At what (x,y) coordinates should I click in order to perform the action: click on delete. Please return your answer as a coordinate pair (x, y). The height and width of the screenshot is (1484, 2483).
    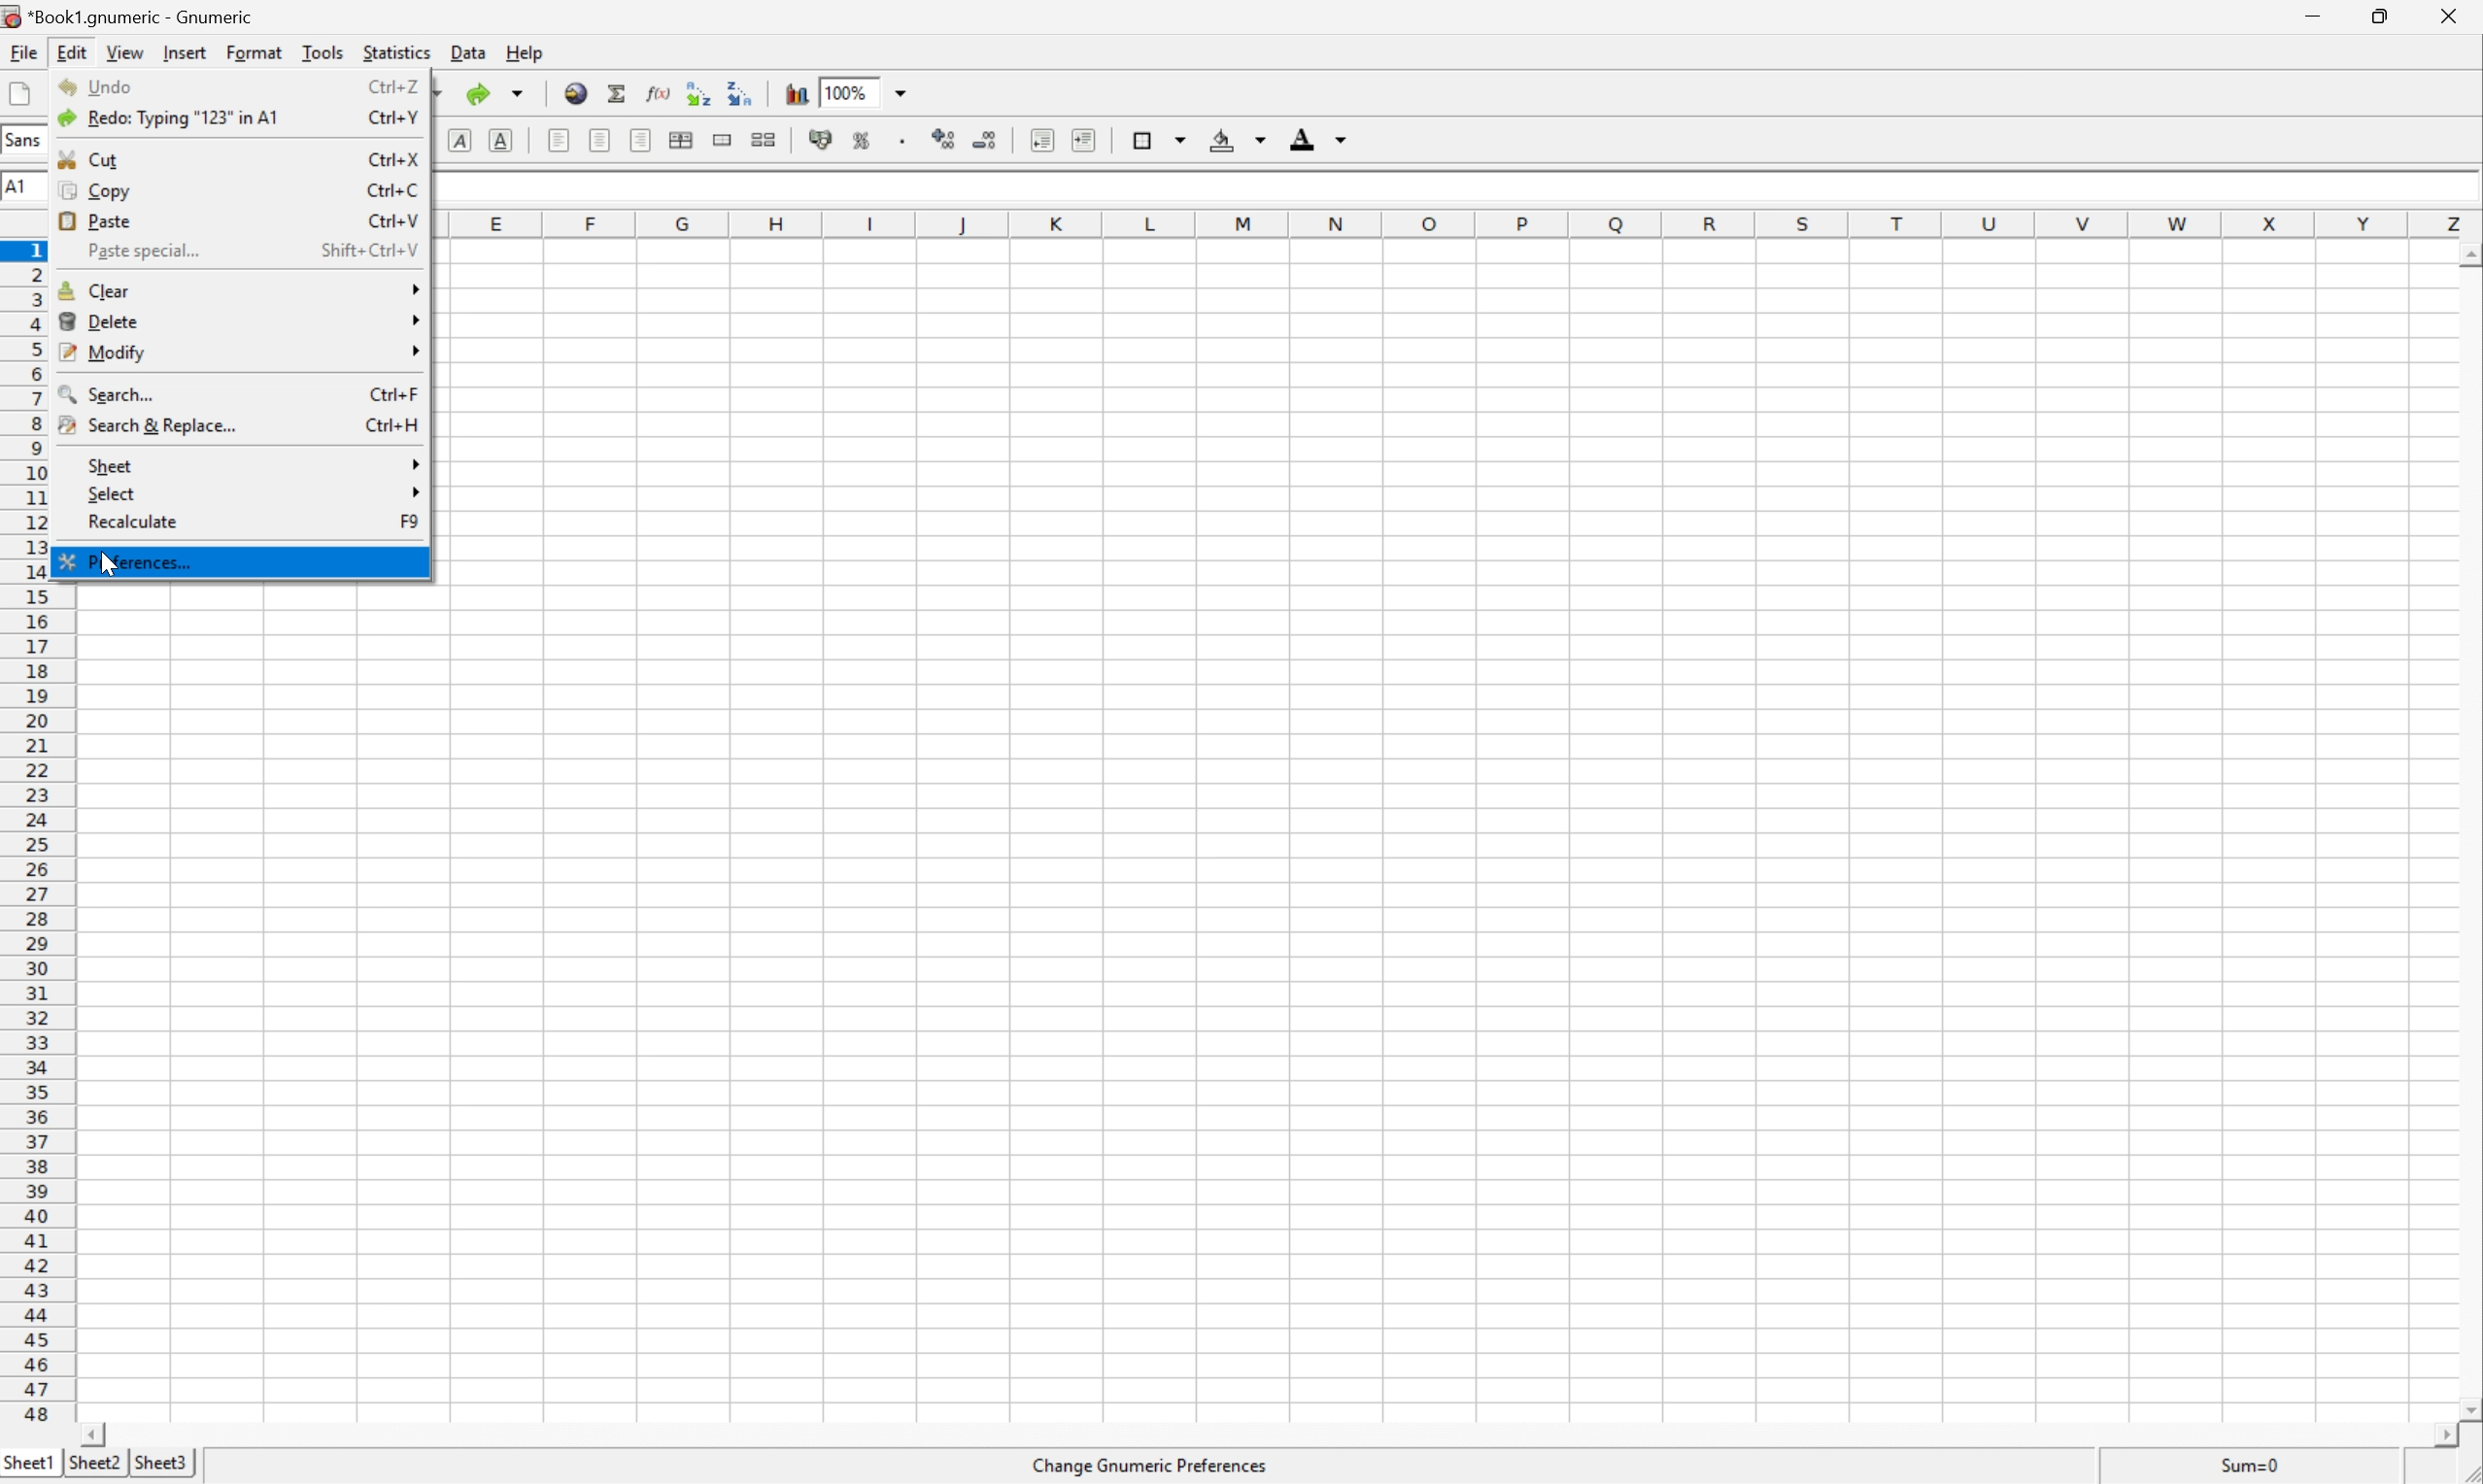
    Looking at the image, I should click on (238, 320).